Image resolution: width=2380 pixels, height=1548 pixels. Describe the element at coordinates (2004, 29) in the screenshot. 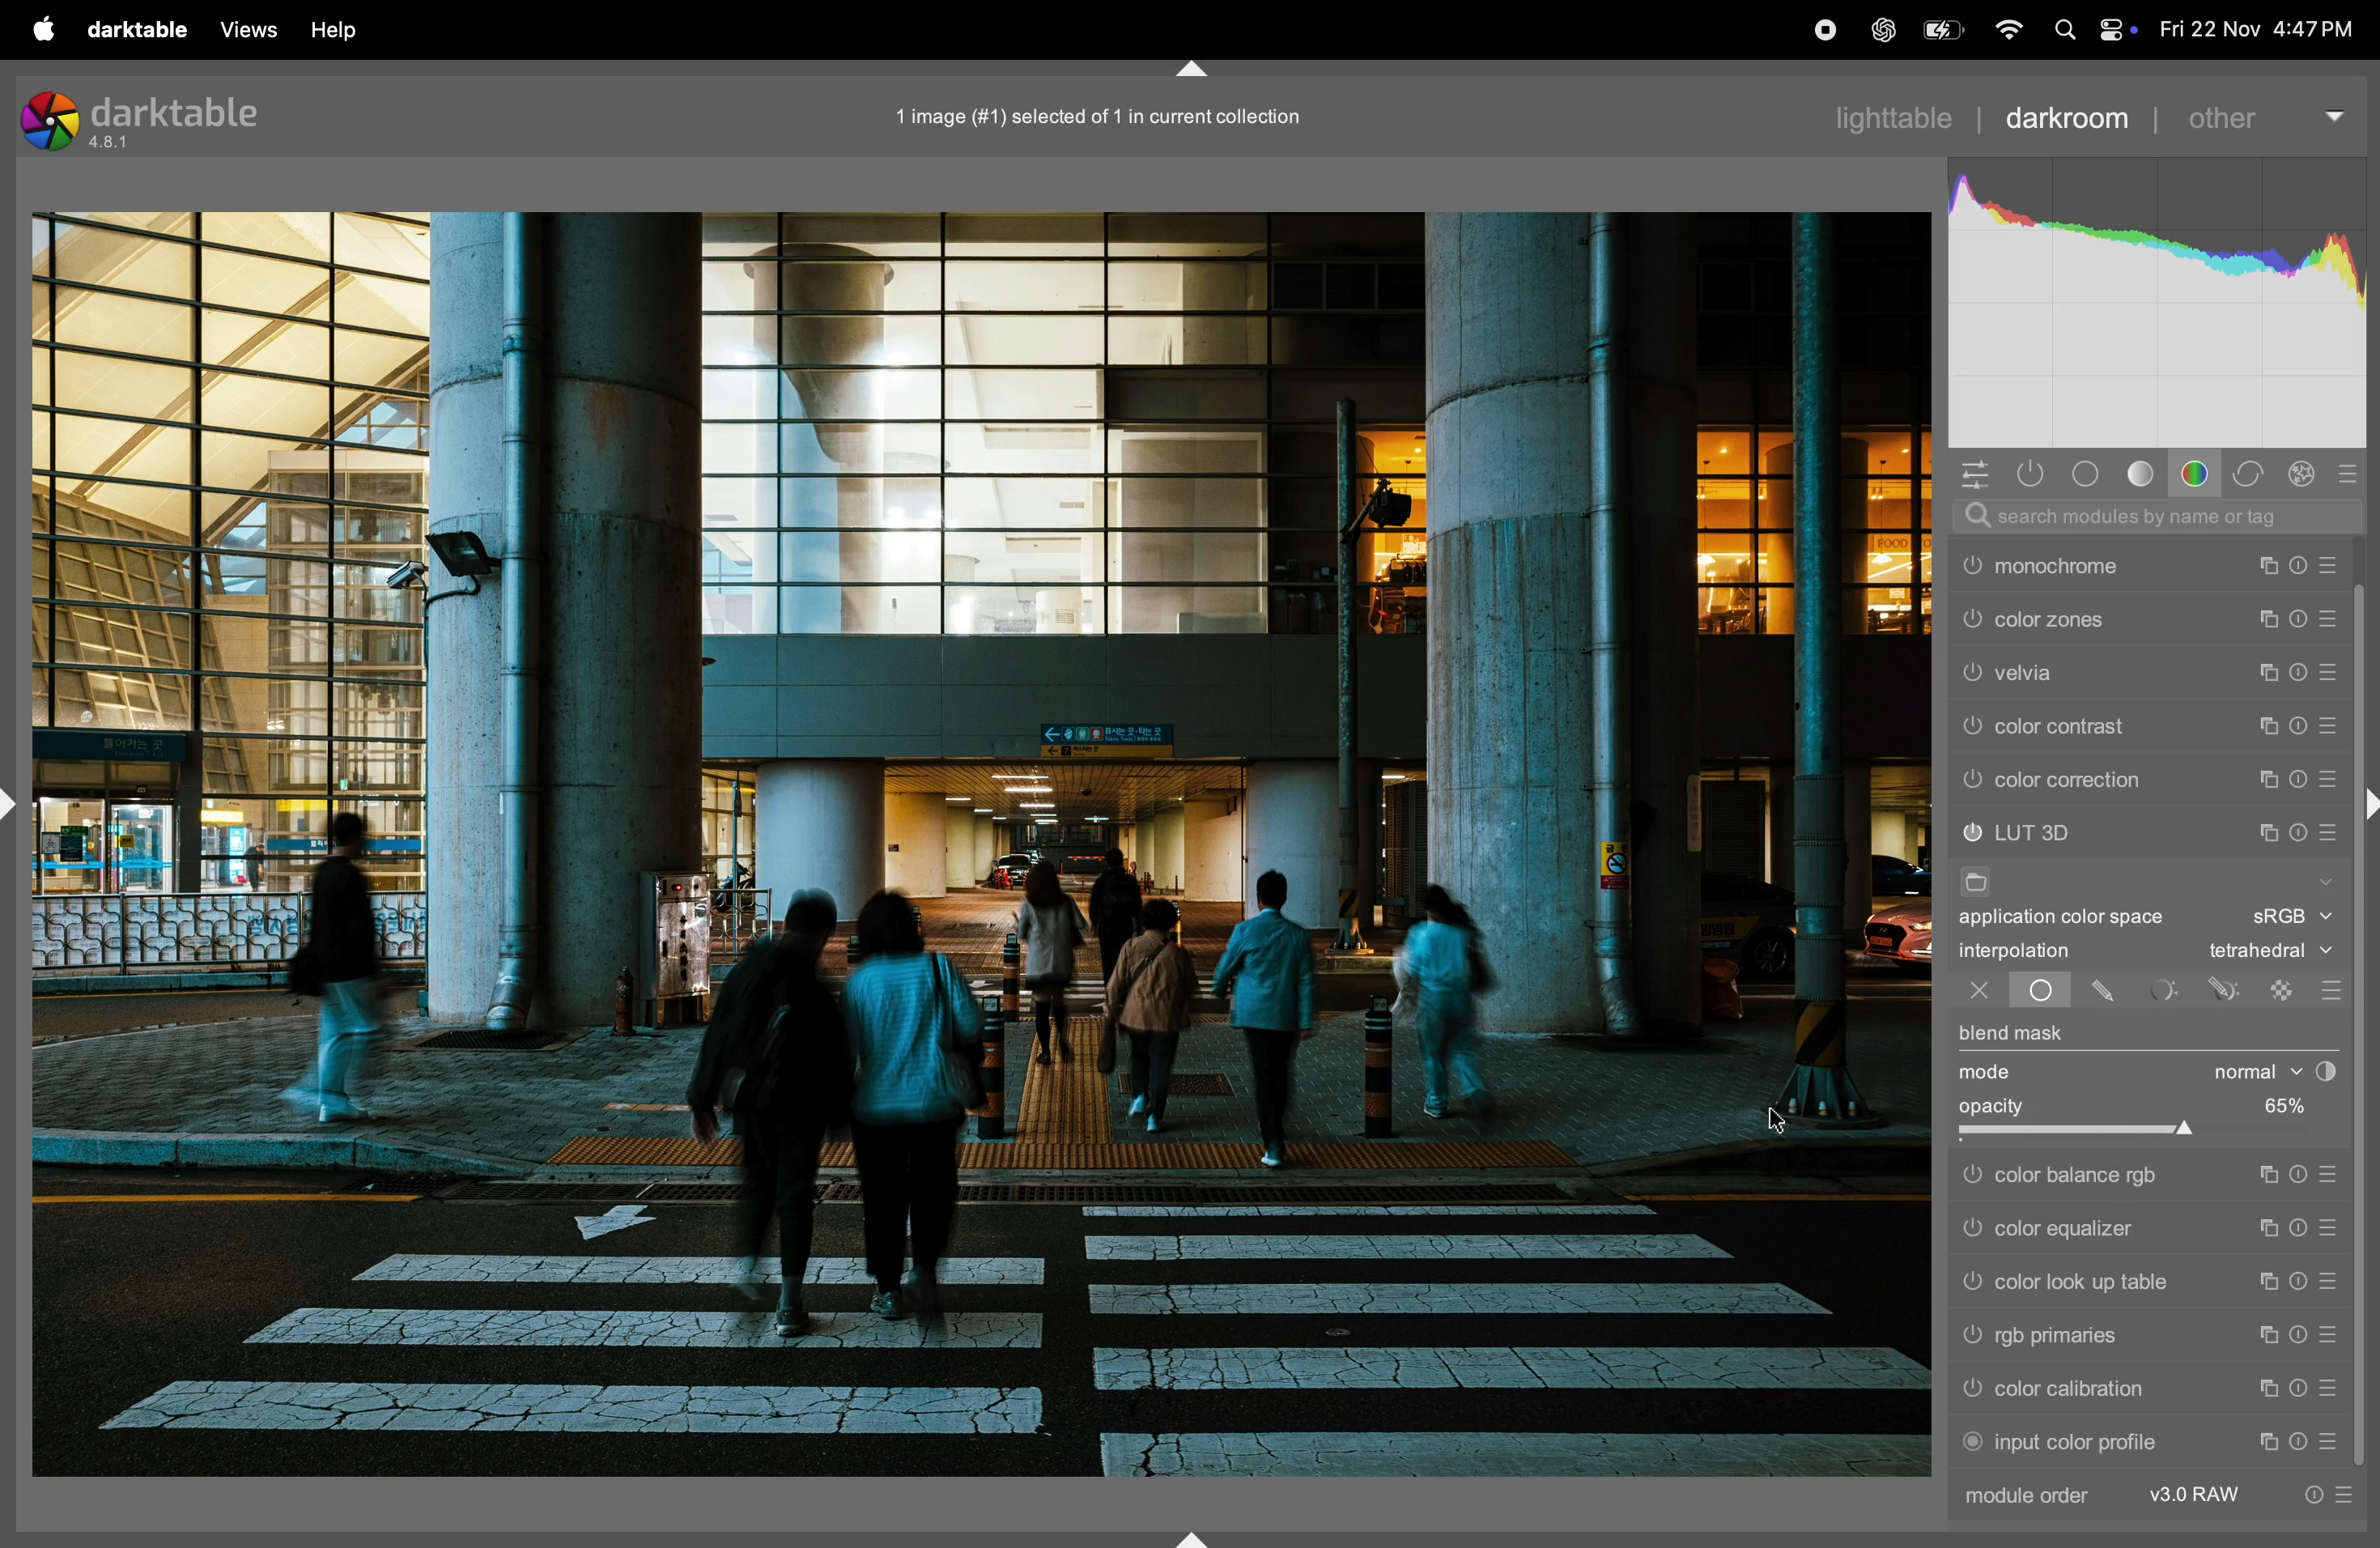

I see `wifi` at that location.